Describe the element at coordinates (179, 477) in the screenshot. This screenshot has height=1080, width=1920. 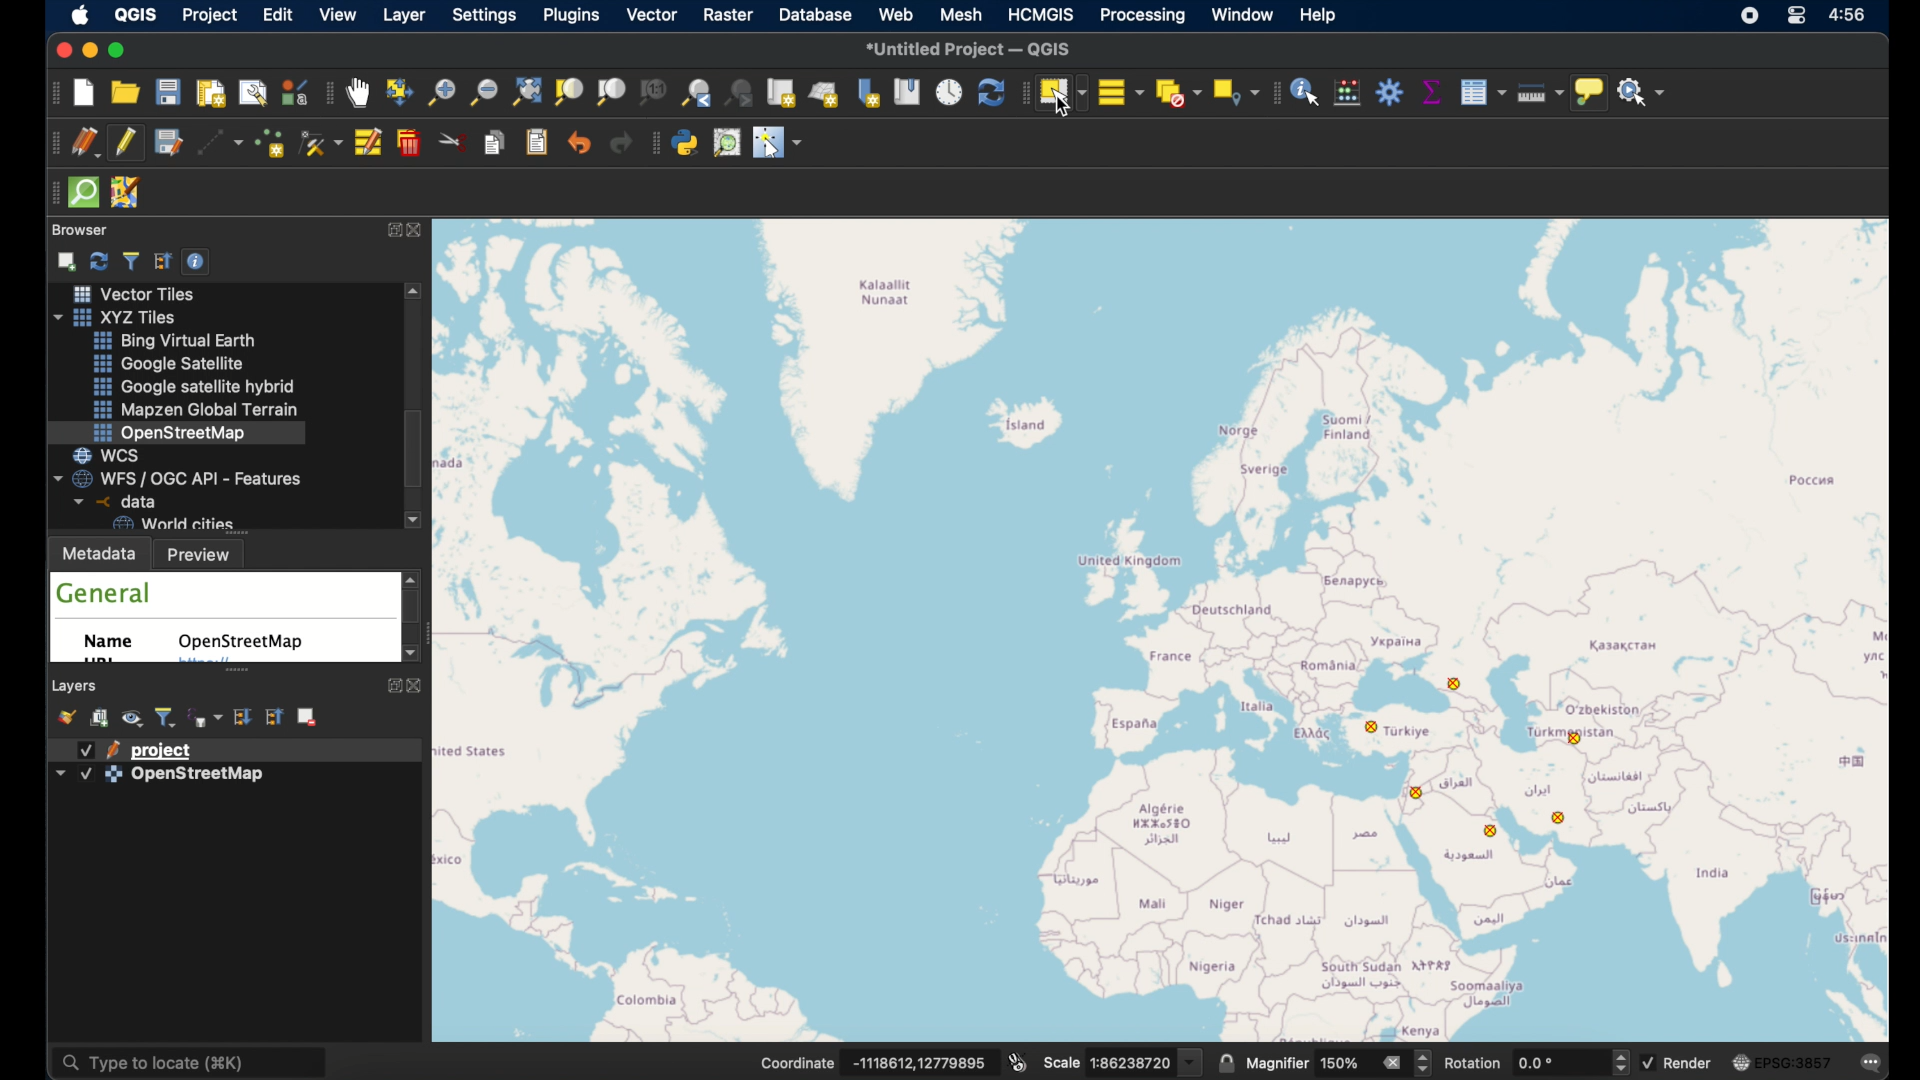
I see `wfs/ogcapi - features` at that location.